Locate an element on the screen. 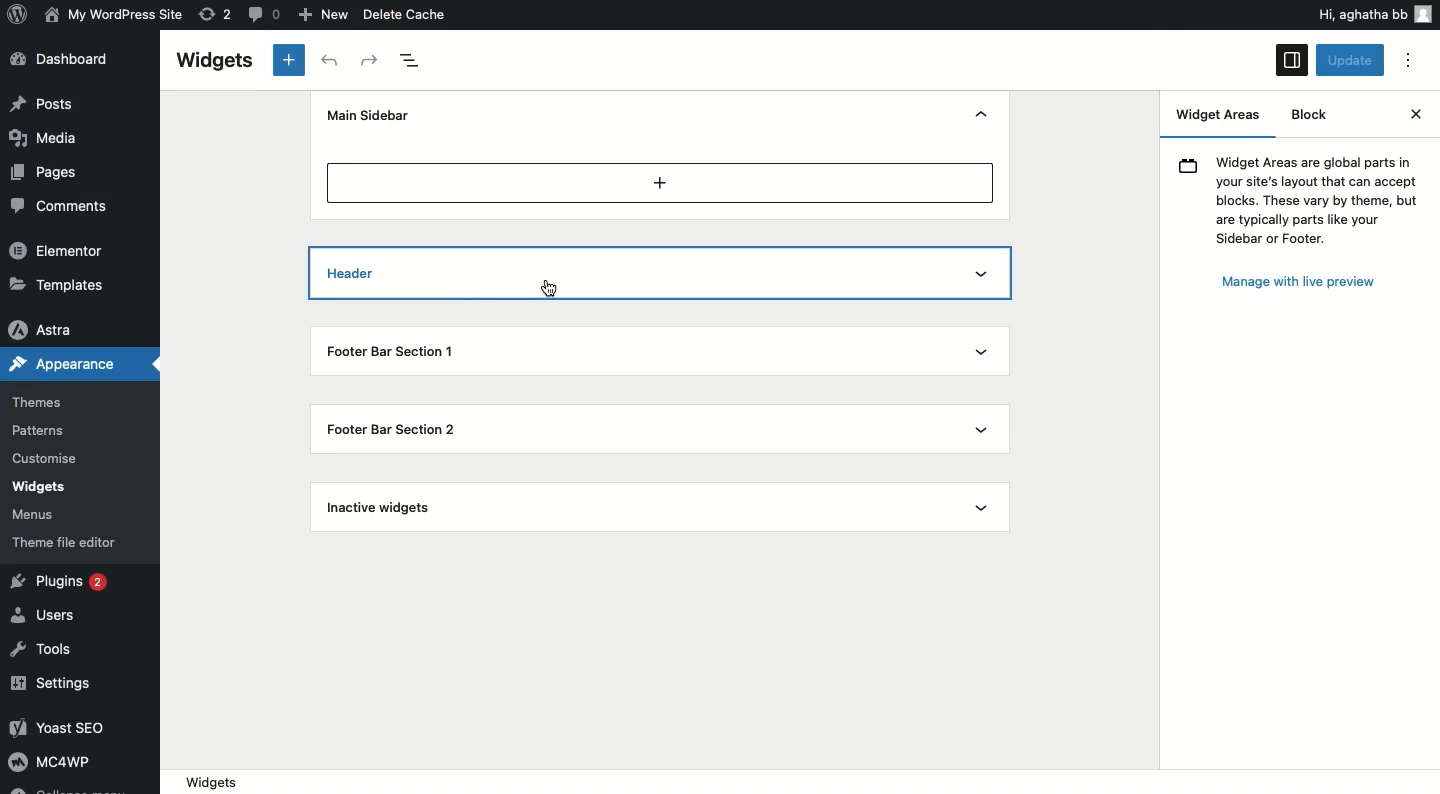  Widget text is located at coordinates (1299, 197).